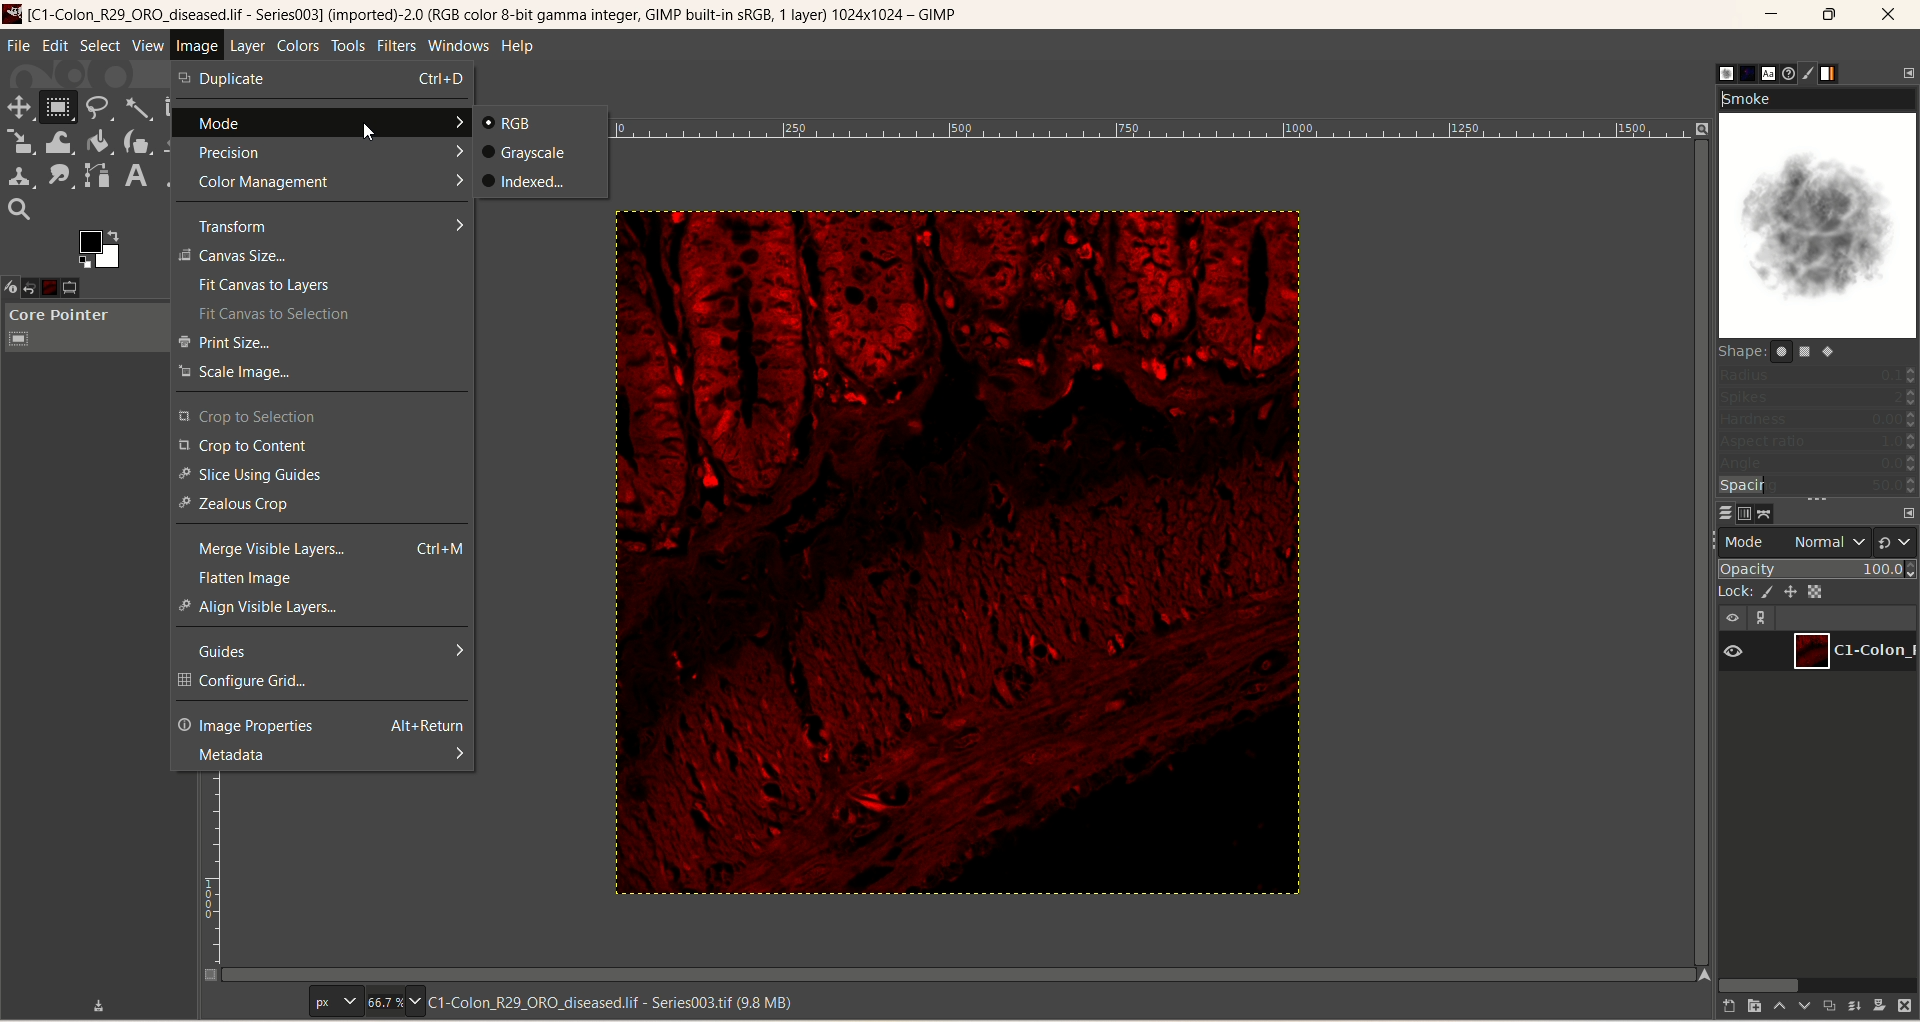 Image resolution: width=1920 pixels, height=1022 pixels. Describe the element at coordinates (18, 45) in the screenshot. I see `file` at that location.